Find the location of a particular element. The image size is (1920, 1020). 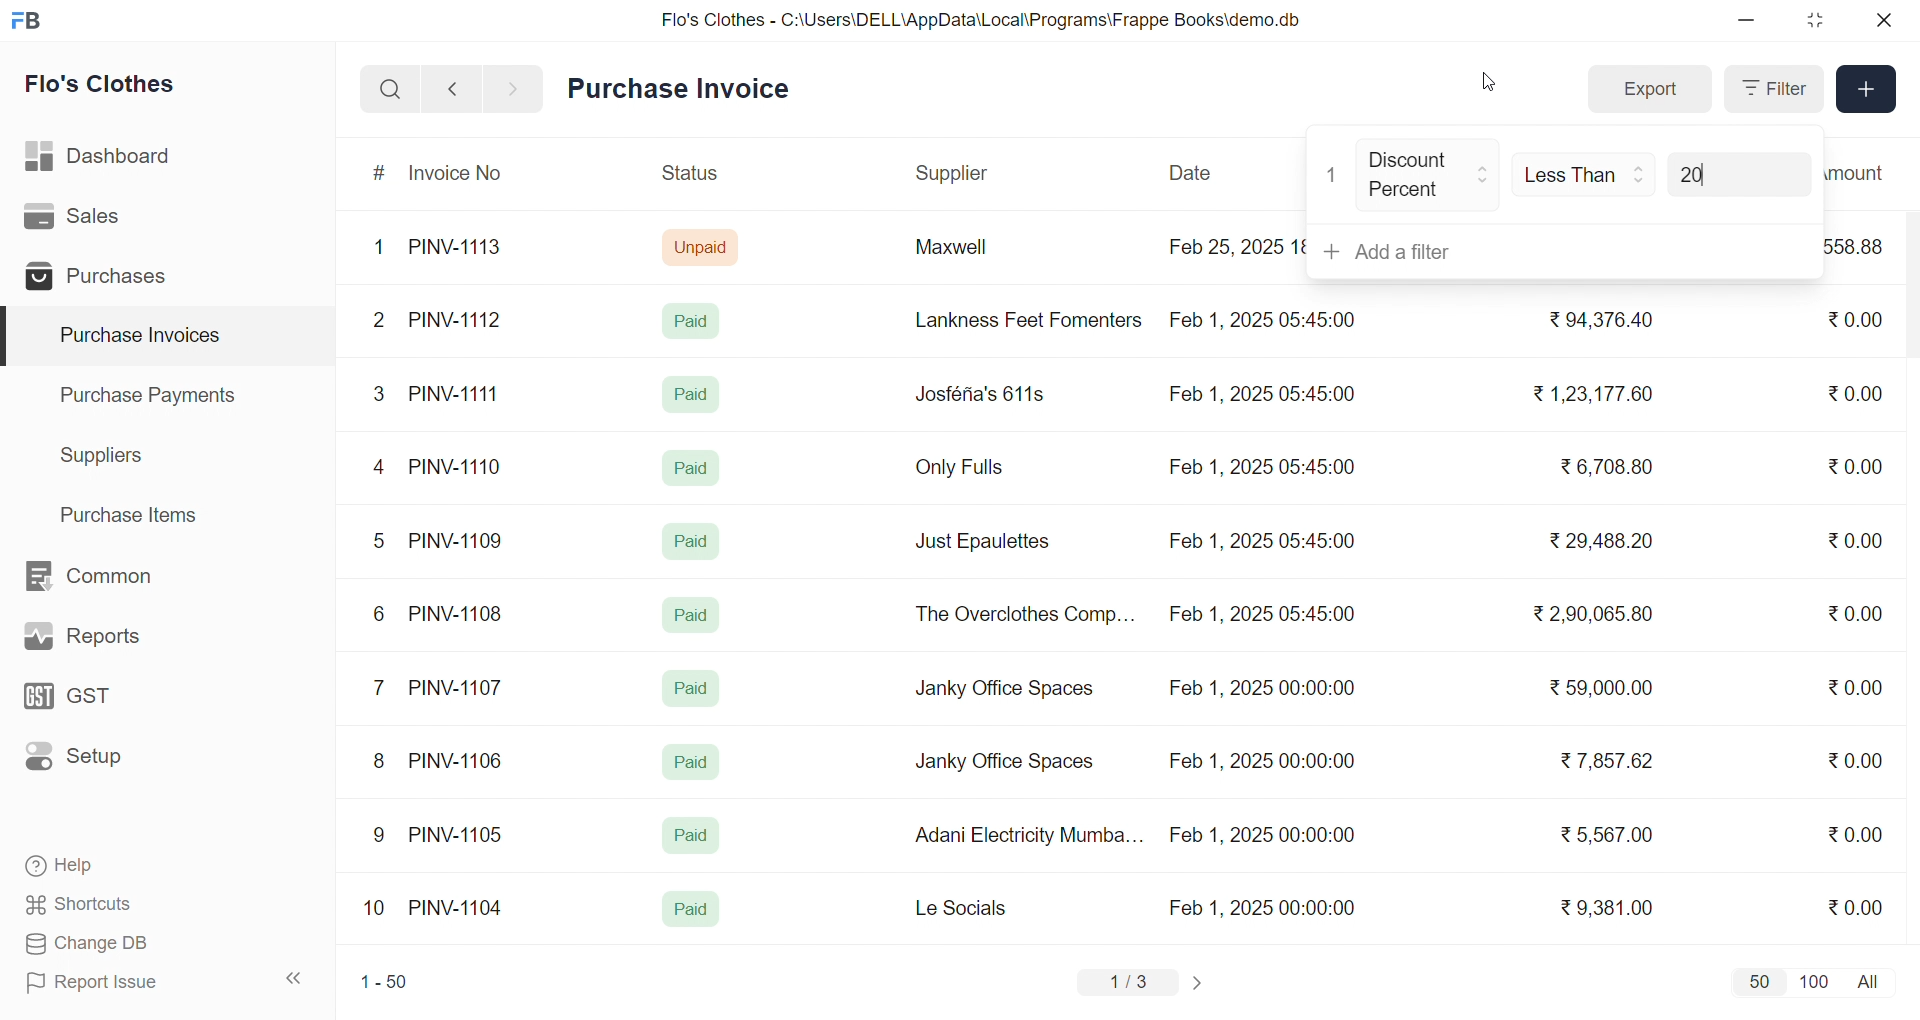

# is located at coordinates (380, 175).